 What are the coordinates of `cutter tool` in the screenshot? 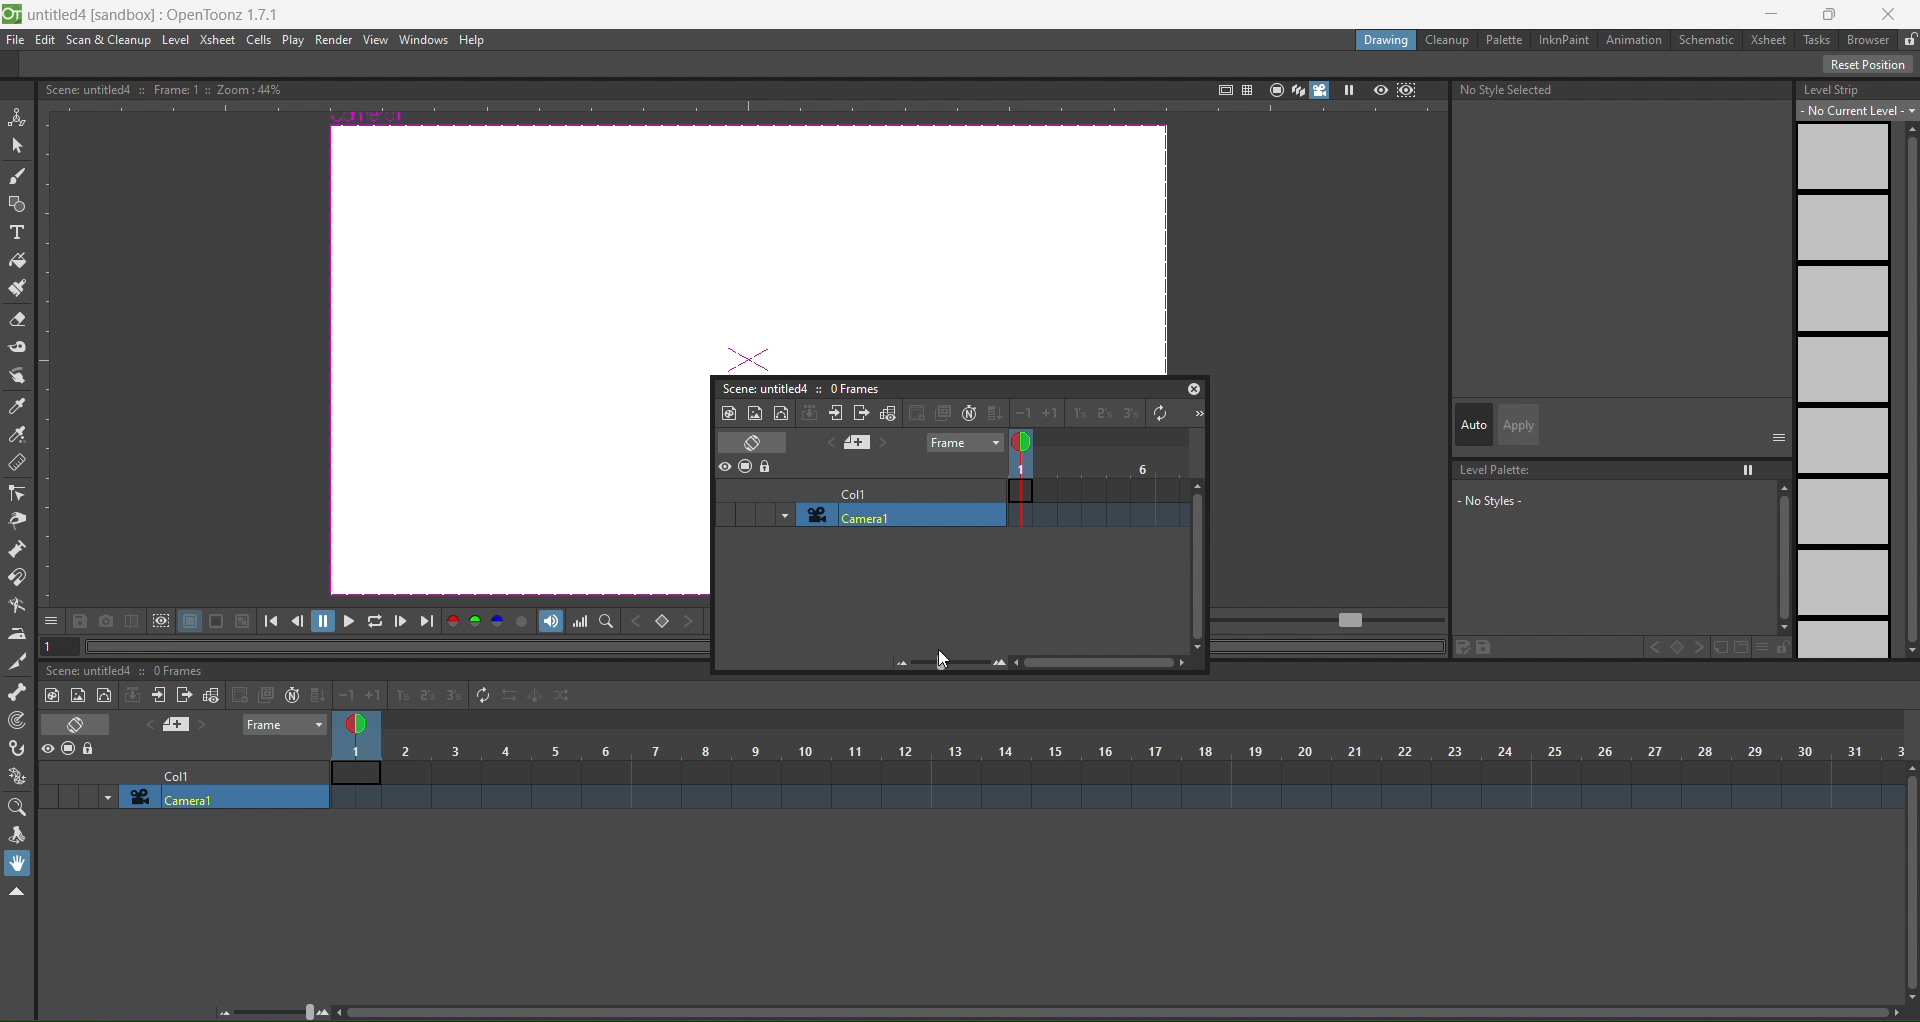 It's located at (16, 661).